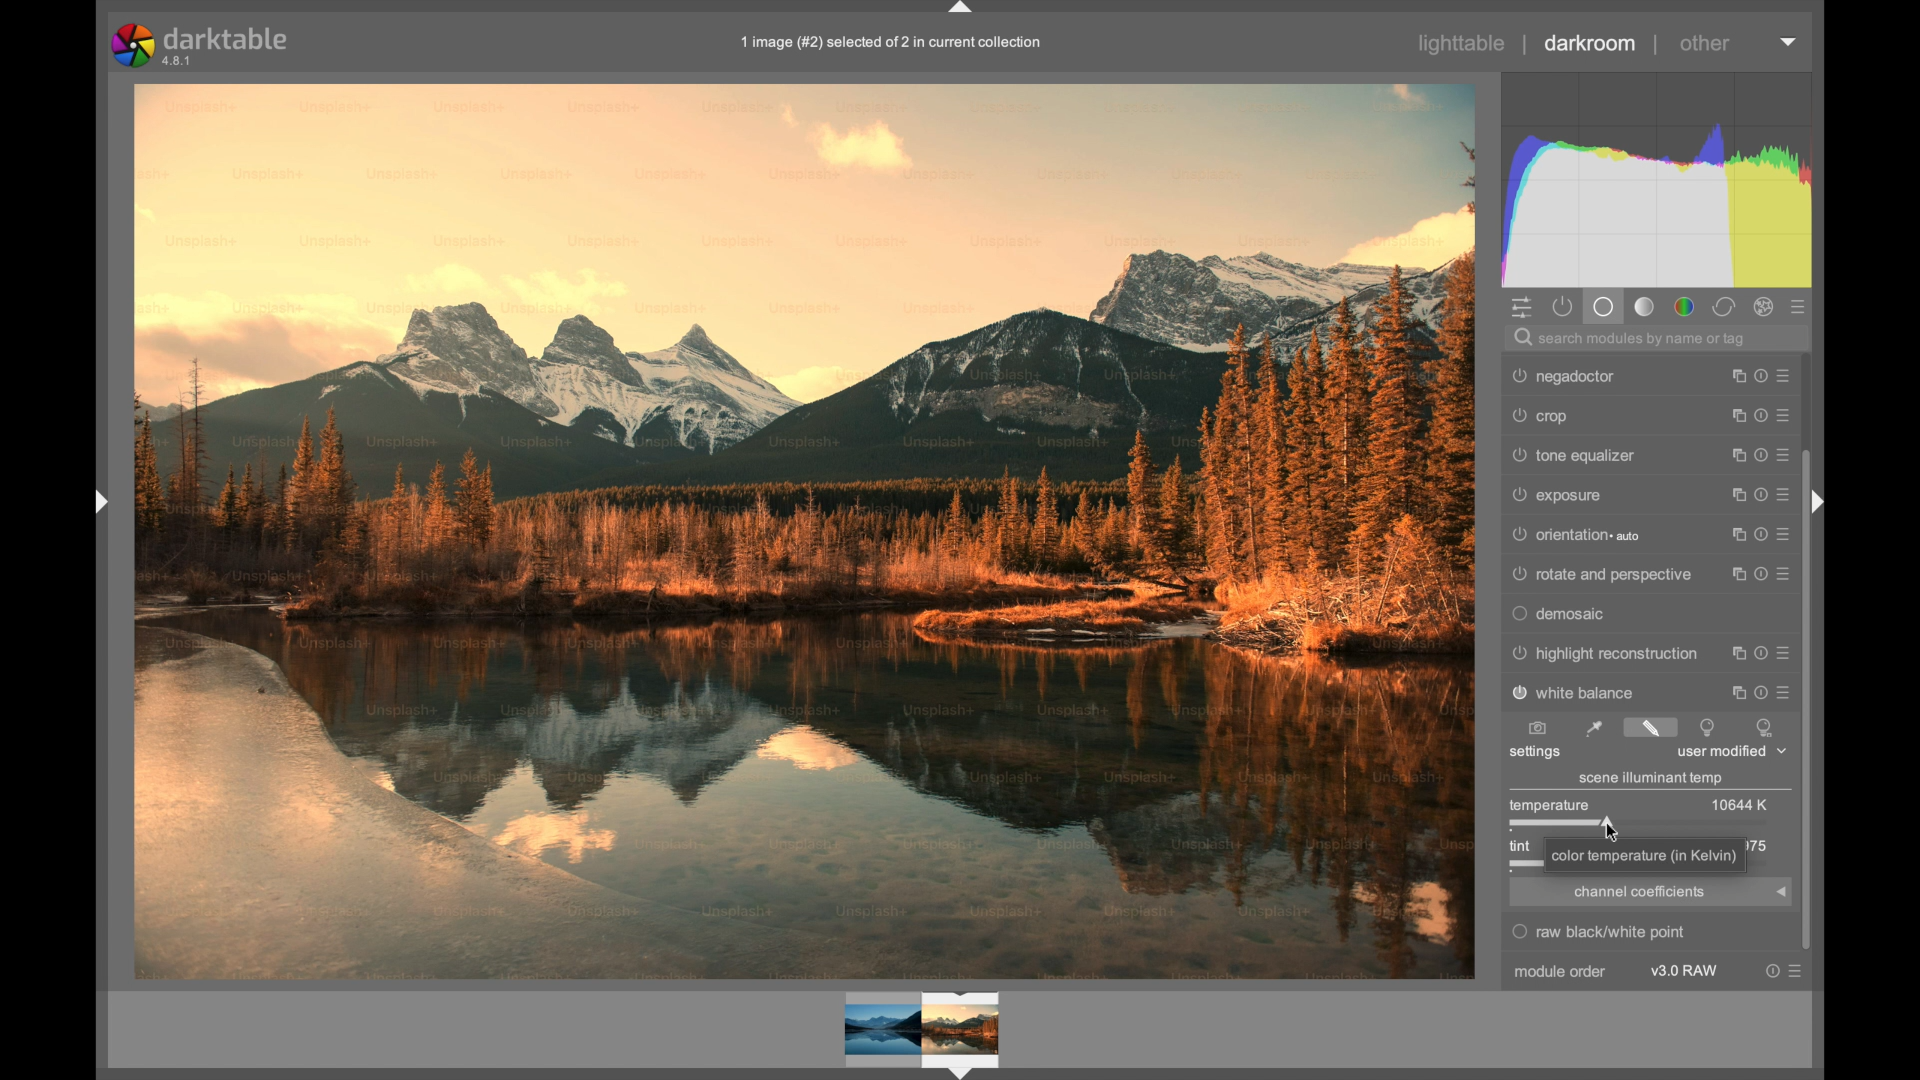 The width and height of the screenshot is (1920, 1080). What do you see at coordinates (1744, 804) in the screenshot?
I see `10644 K` at bounding box center [1744, 804].